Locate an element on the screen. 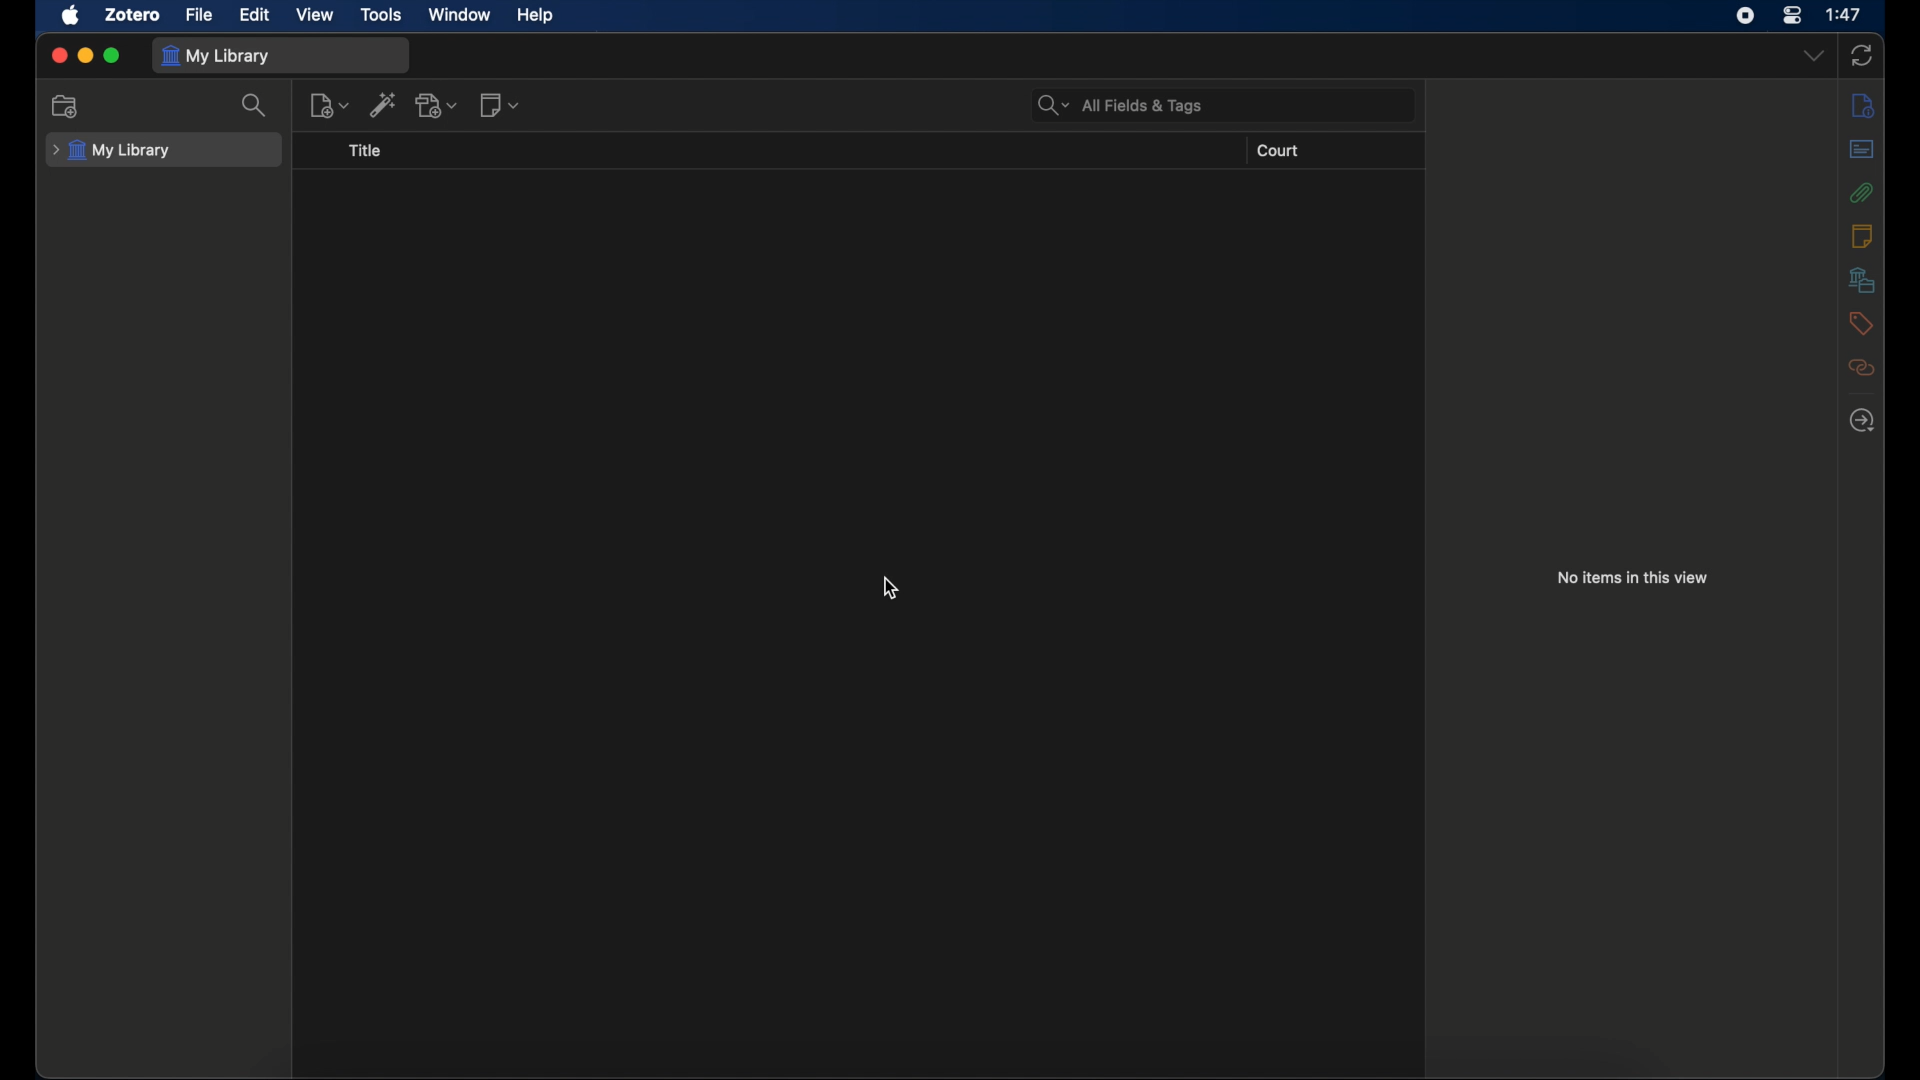  add item by identifier is located at coordinates (384, 104).